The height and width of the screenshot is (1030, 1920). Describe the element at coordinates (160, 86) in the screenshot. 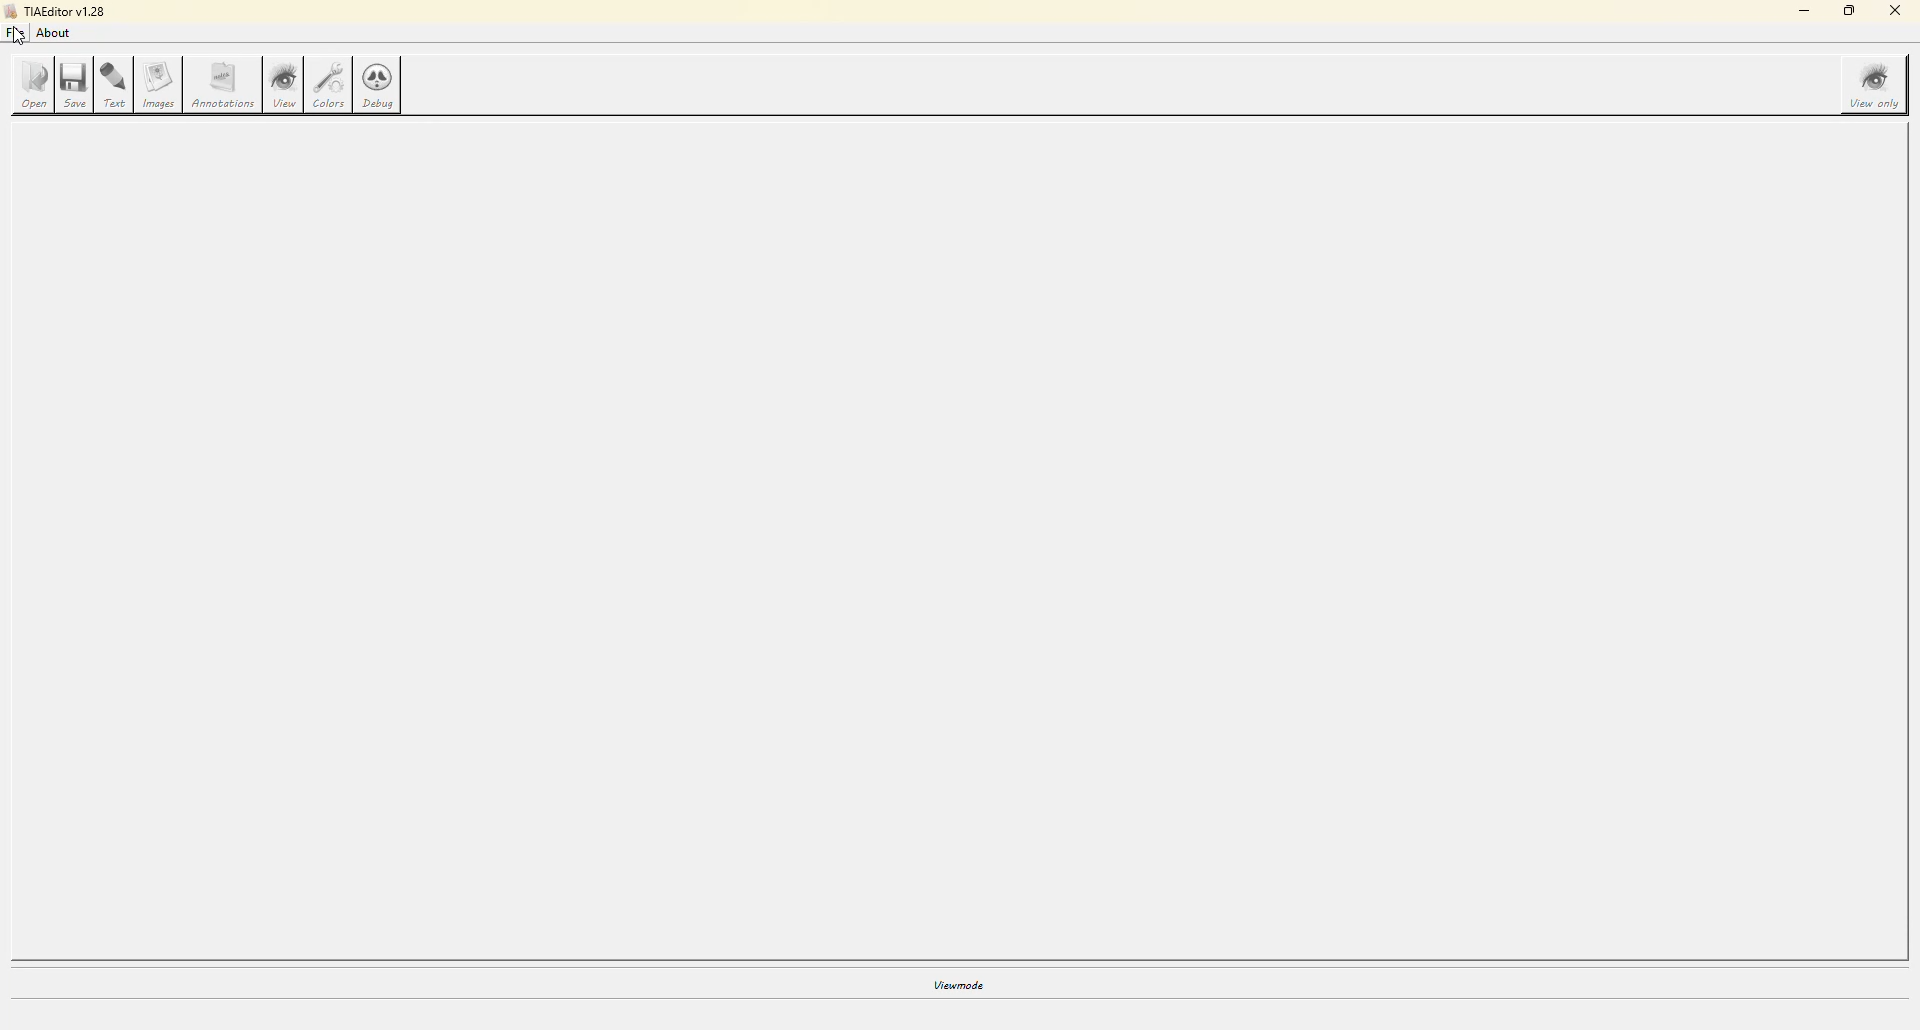

I see `images` at that location.